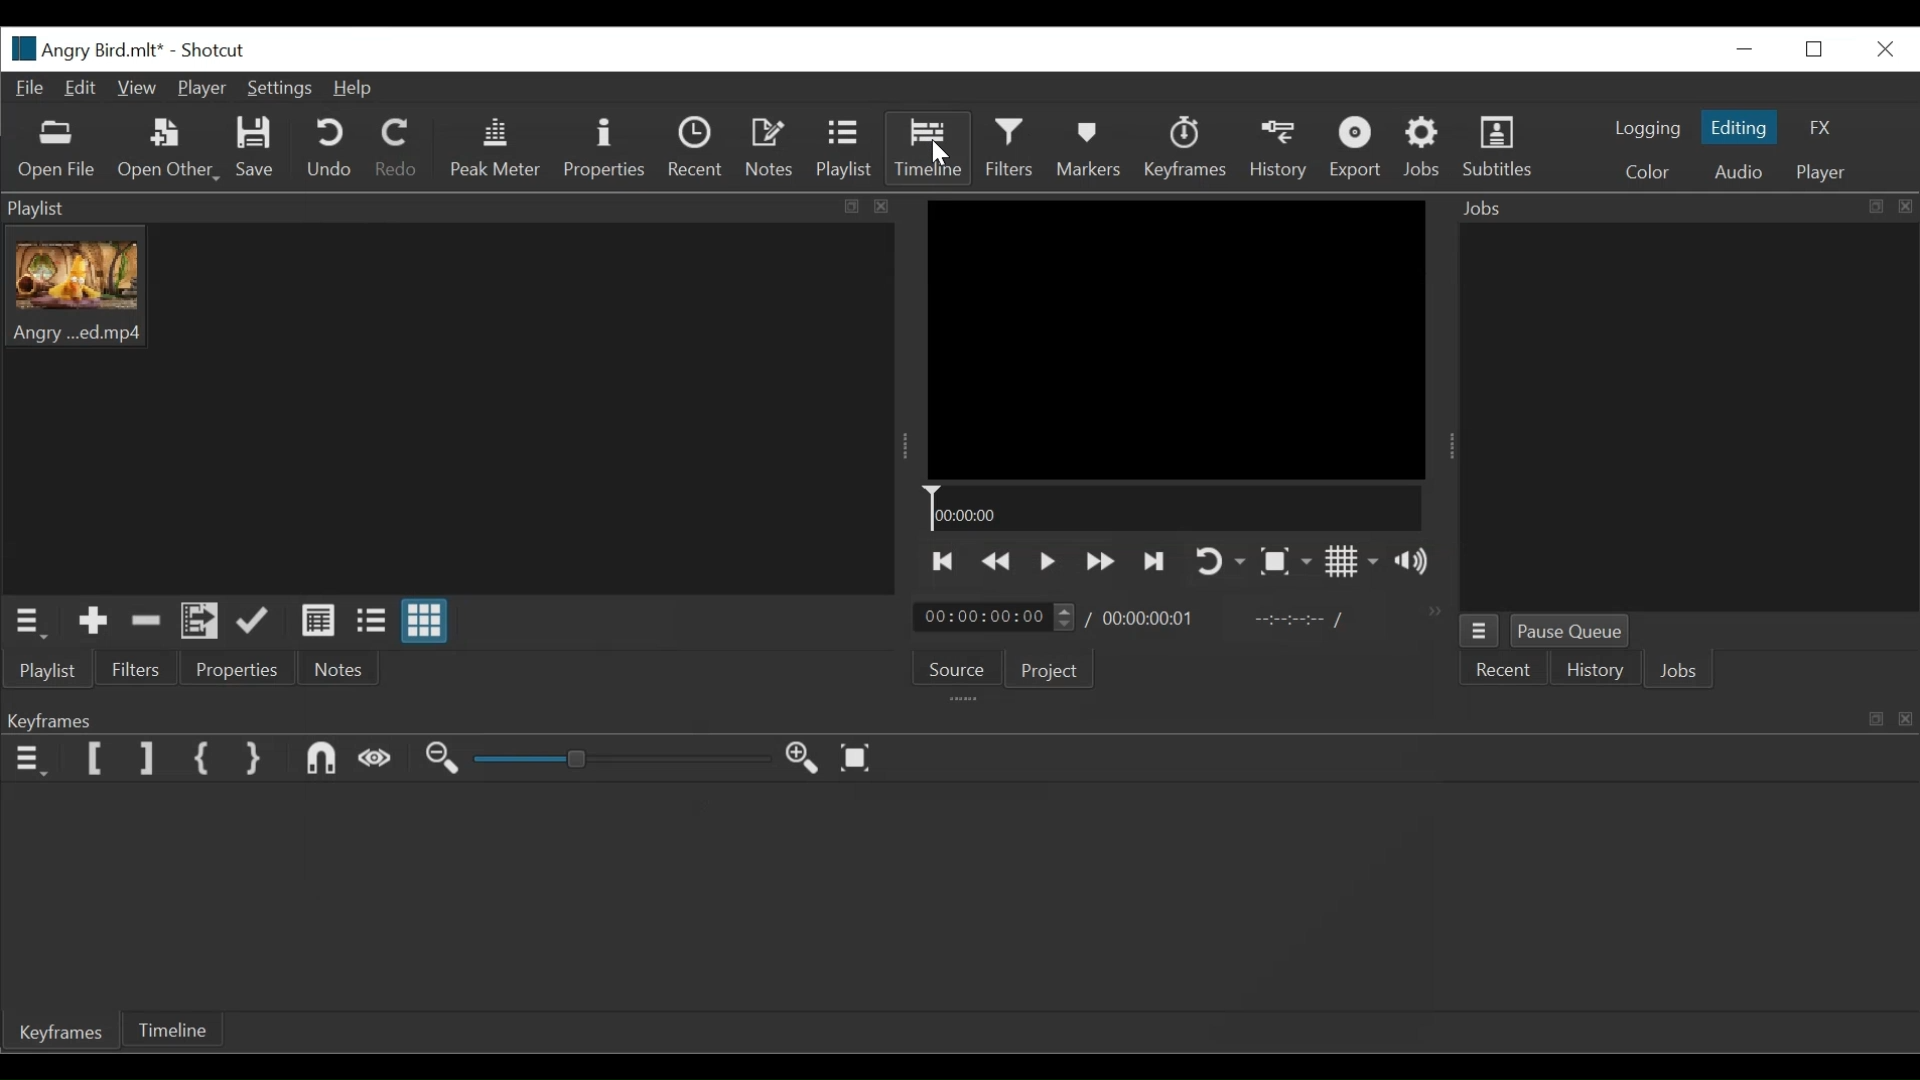 This screenshot has height=1080, width=1920. What do you see at coordinates (1187, 148) in the screenshot?
I see `Keyframes` at bounding box center [1187, 148].